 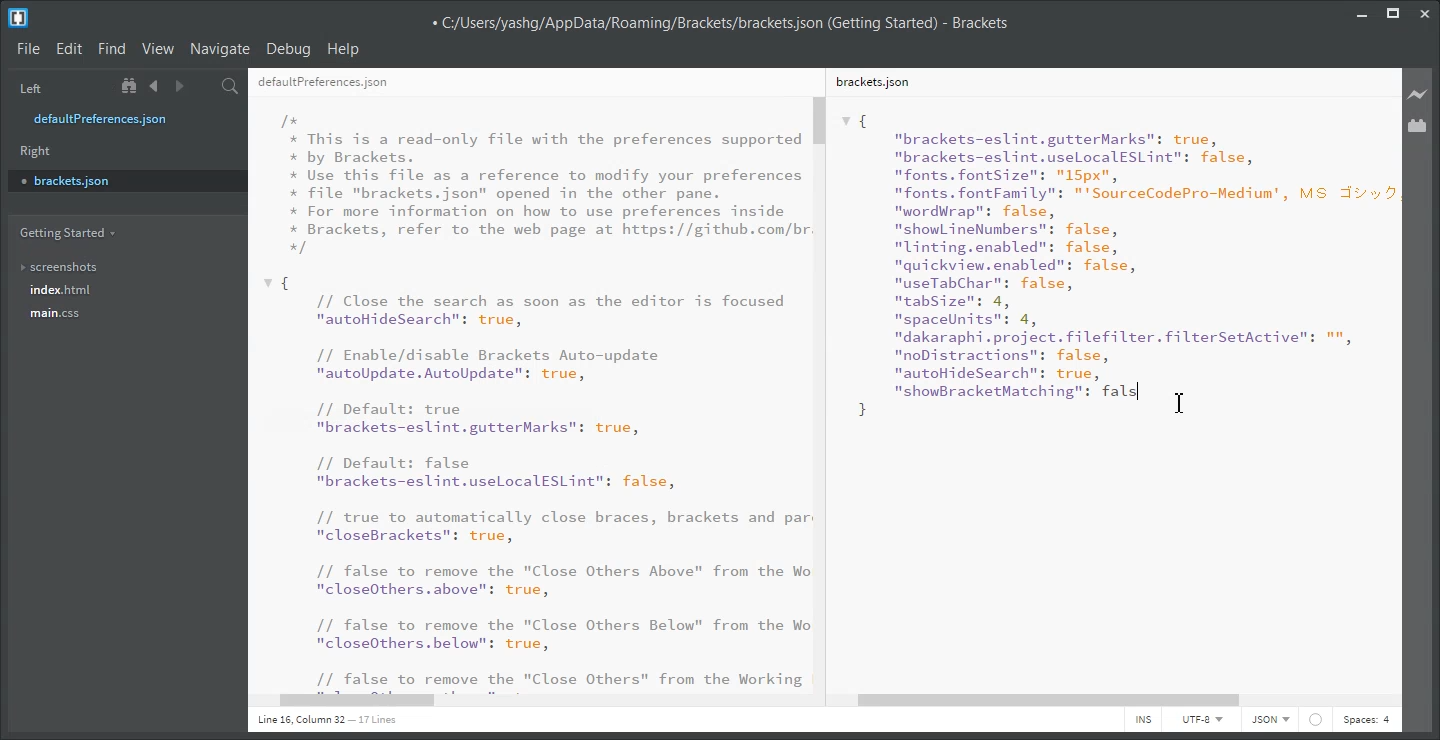 I want to click on Find, so click(x=112, y=49).